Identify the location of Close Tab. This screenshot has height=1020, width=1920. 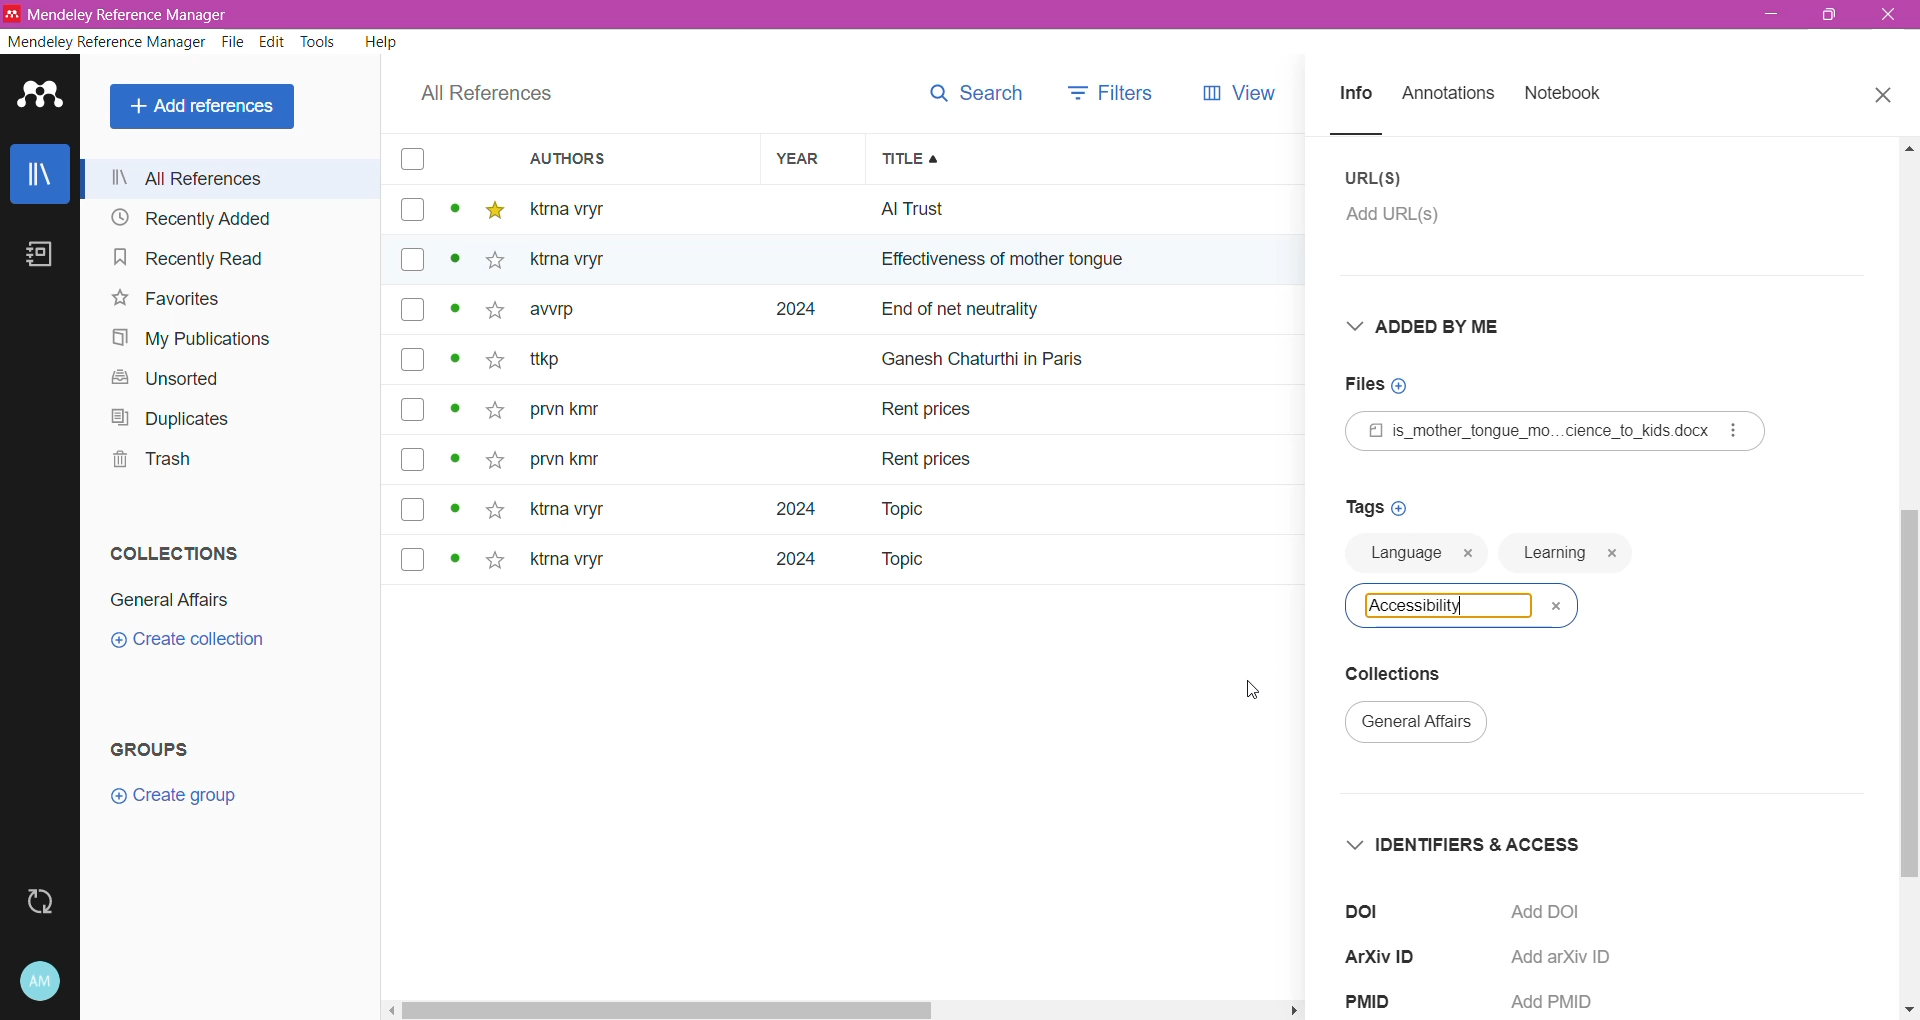
(1886, 96).